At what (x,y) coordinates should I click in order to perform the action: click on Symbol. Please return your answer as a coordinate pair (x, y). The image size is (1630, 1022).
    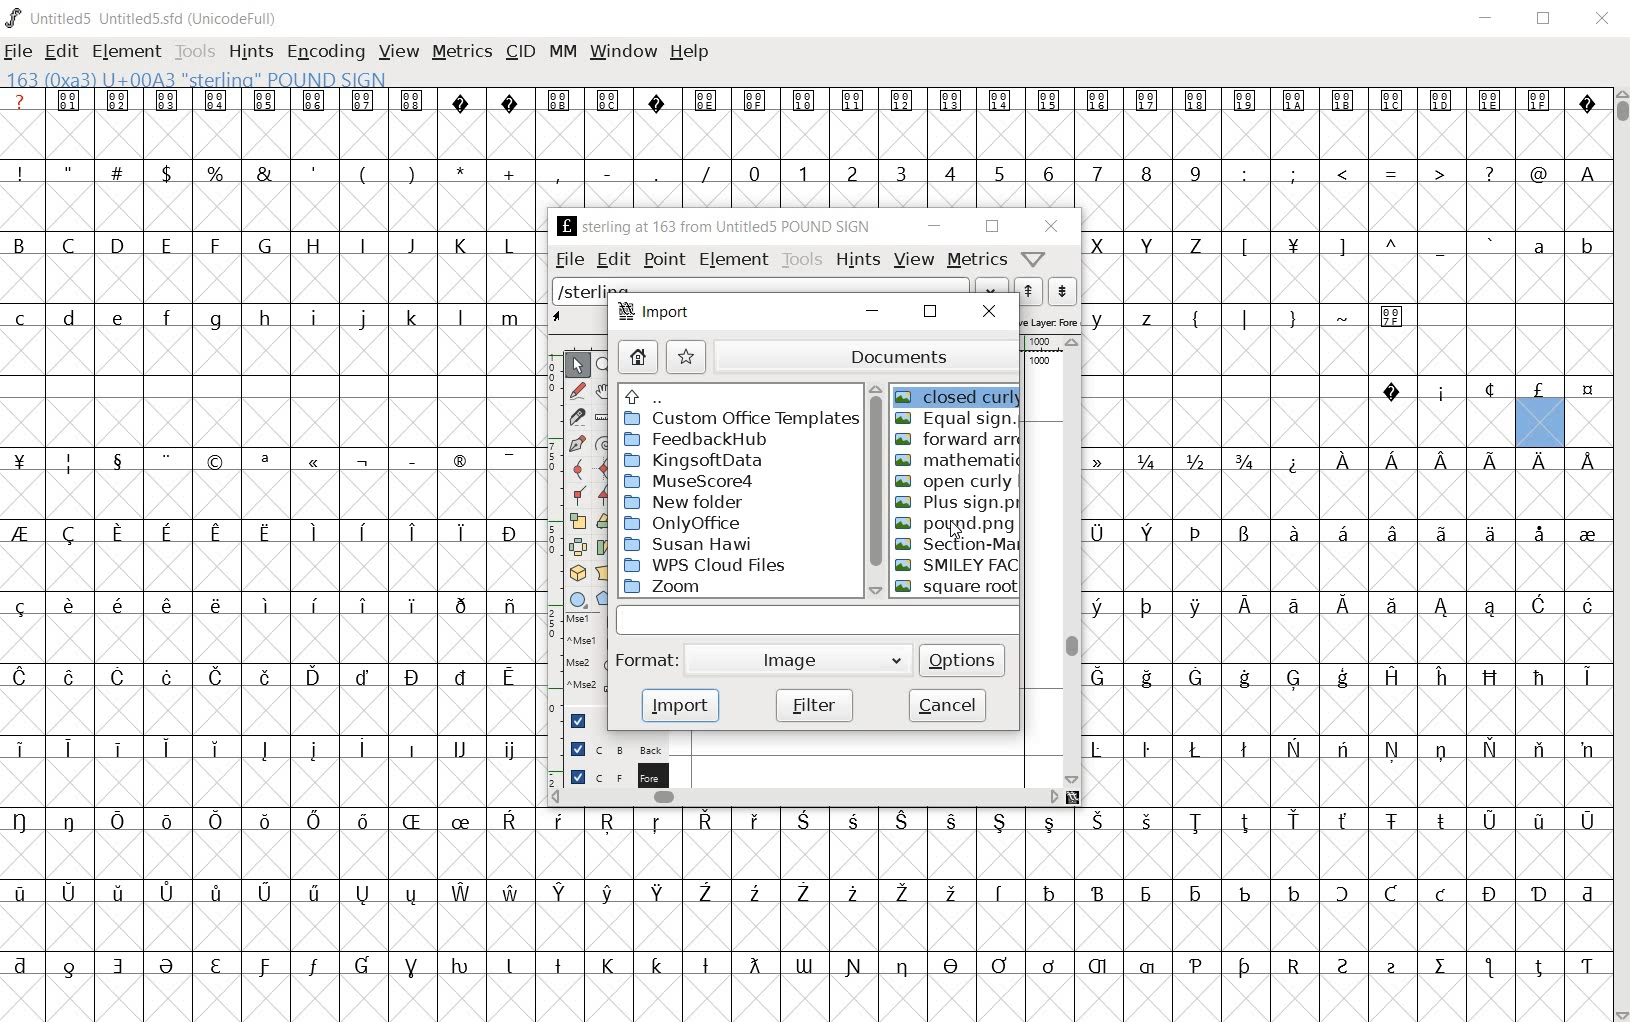
    Looking at the image, I should click on (509, 680).